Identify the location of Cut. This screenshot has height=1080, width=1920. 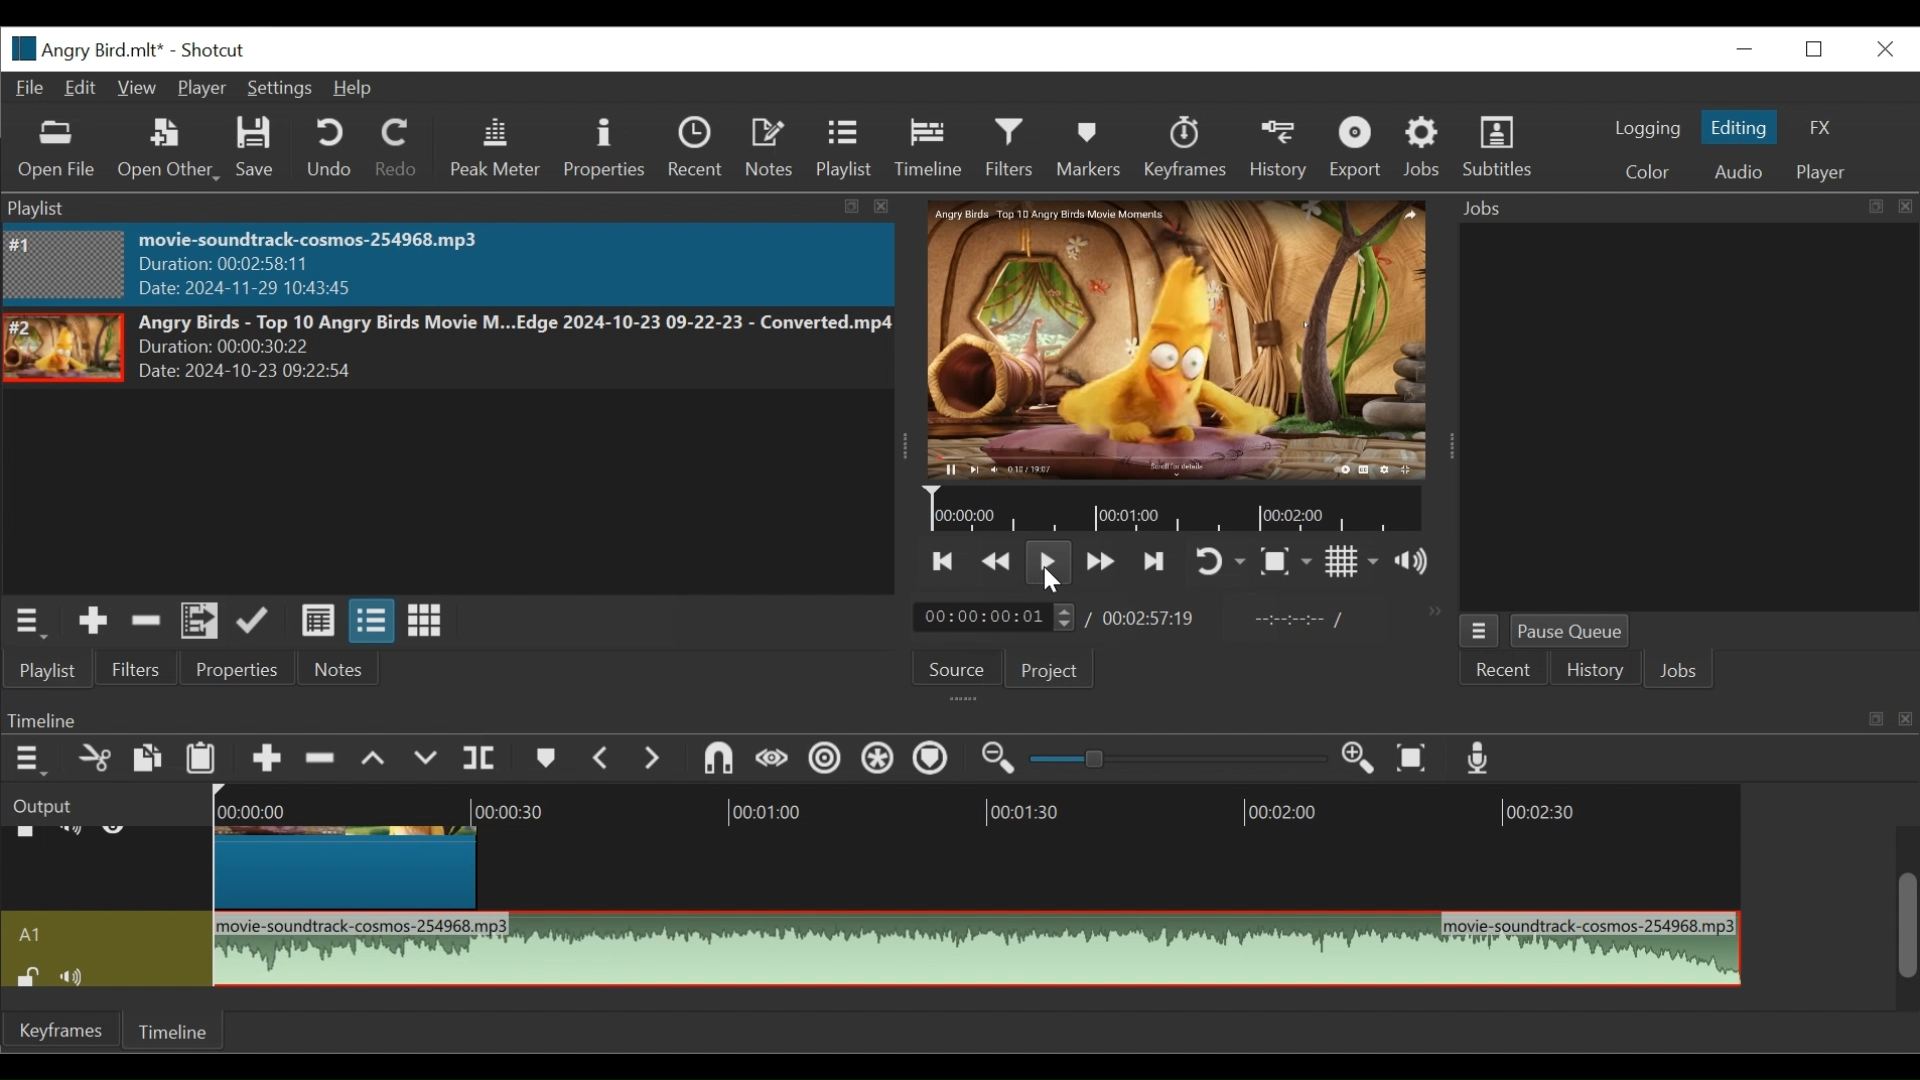
(94, 759).